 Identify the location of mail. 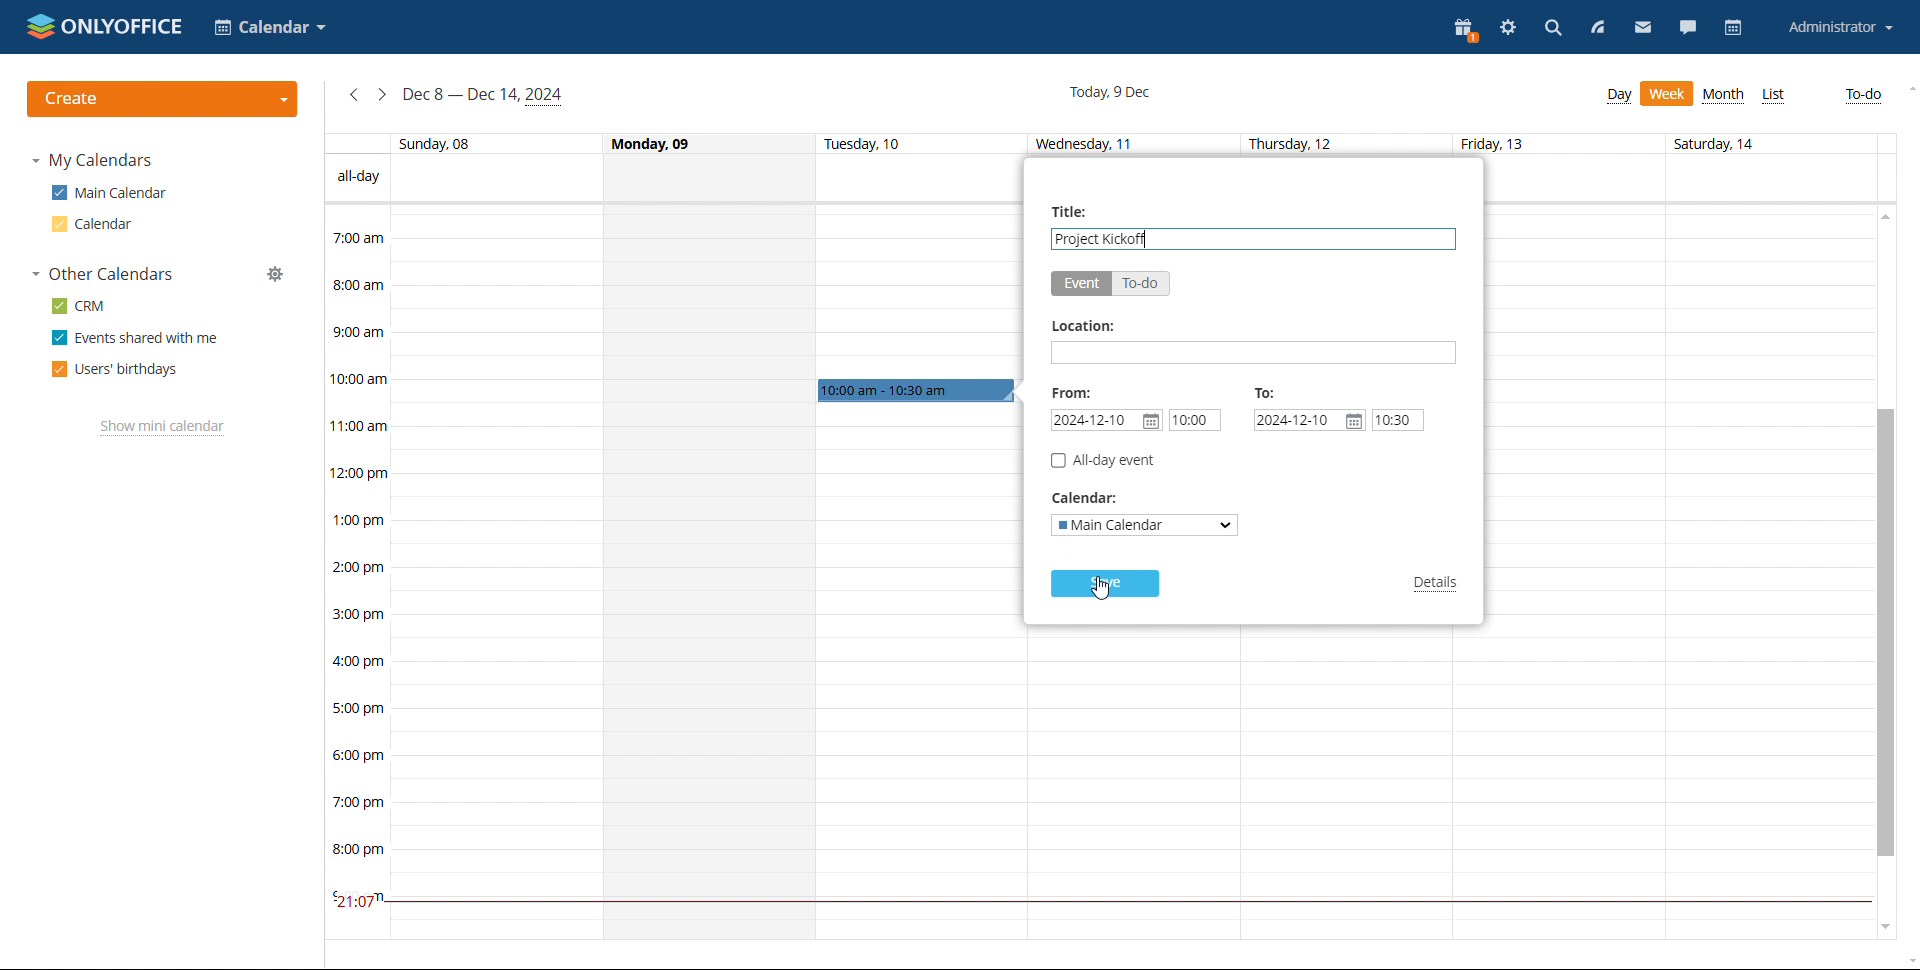
(1642, 28).